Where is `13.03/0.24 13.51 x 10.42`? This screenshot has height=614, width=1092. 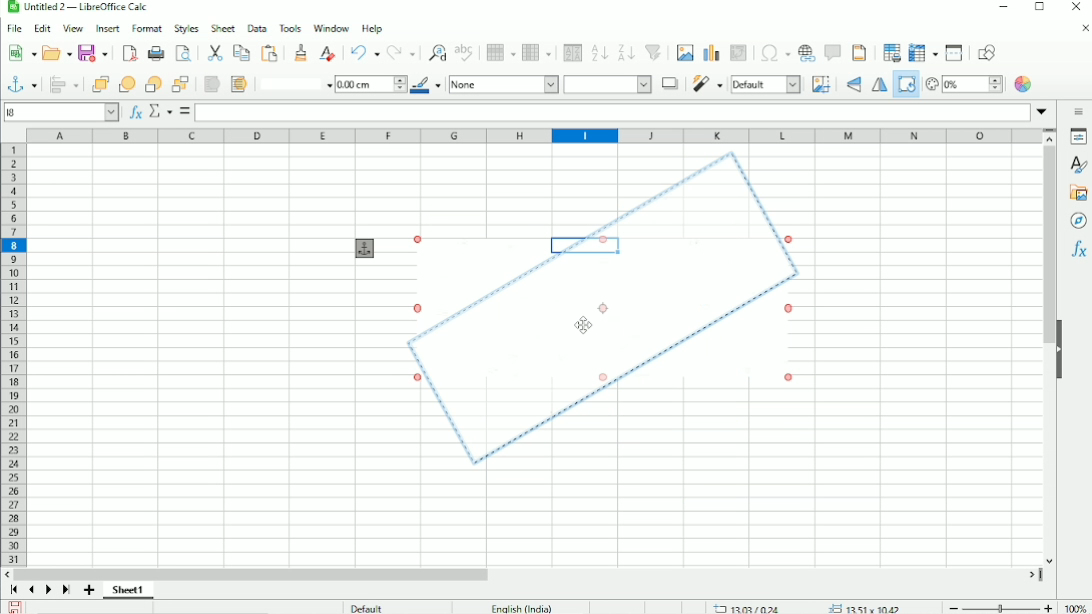
13.03/0.24 13.51 x 10.42 is located at coordinates (809, 607).